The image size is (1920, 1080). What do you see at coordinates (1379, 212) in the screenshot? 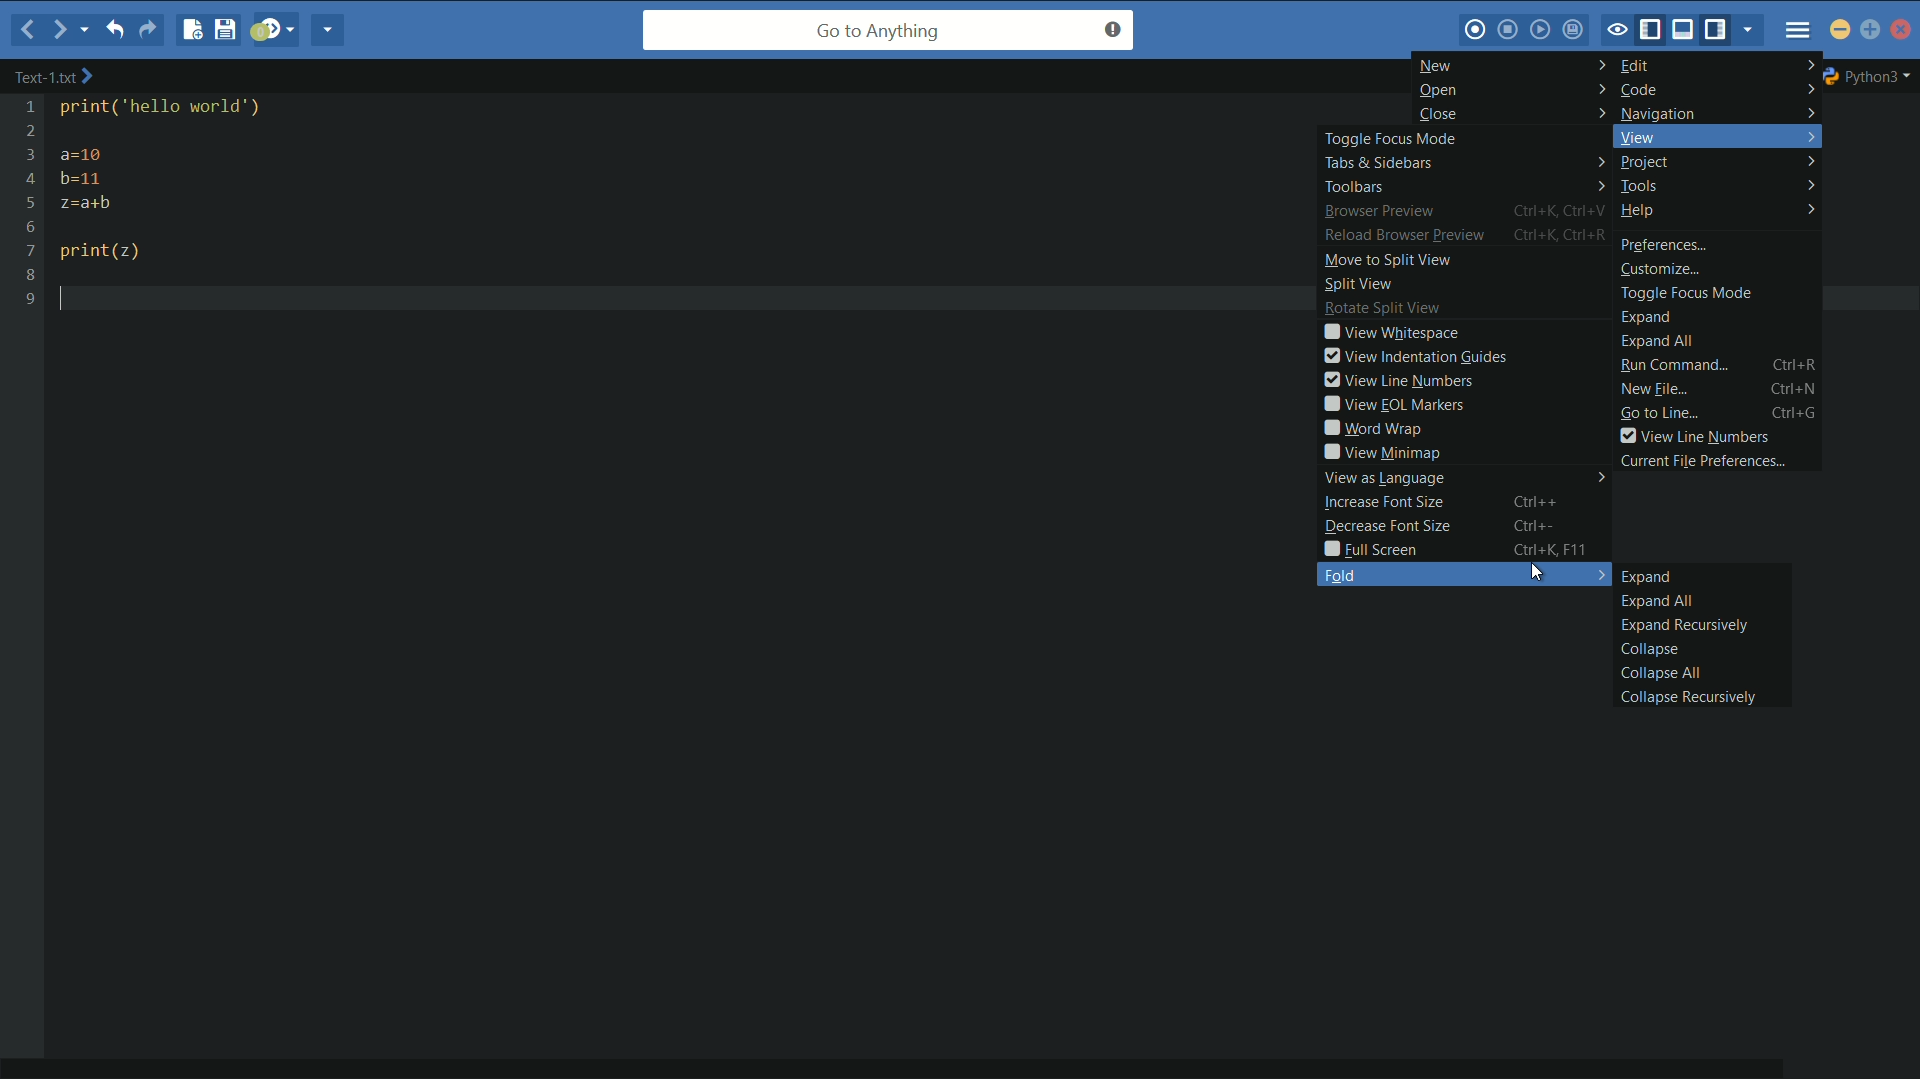
I see `browser preview` at bounding box center [1379, 212].